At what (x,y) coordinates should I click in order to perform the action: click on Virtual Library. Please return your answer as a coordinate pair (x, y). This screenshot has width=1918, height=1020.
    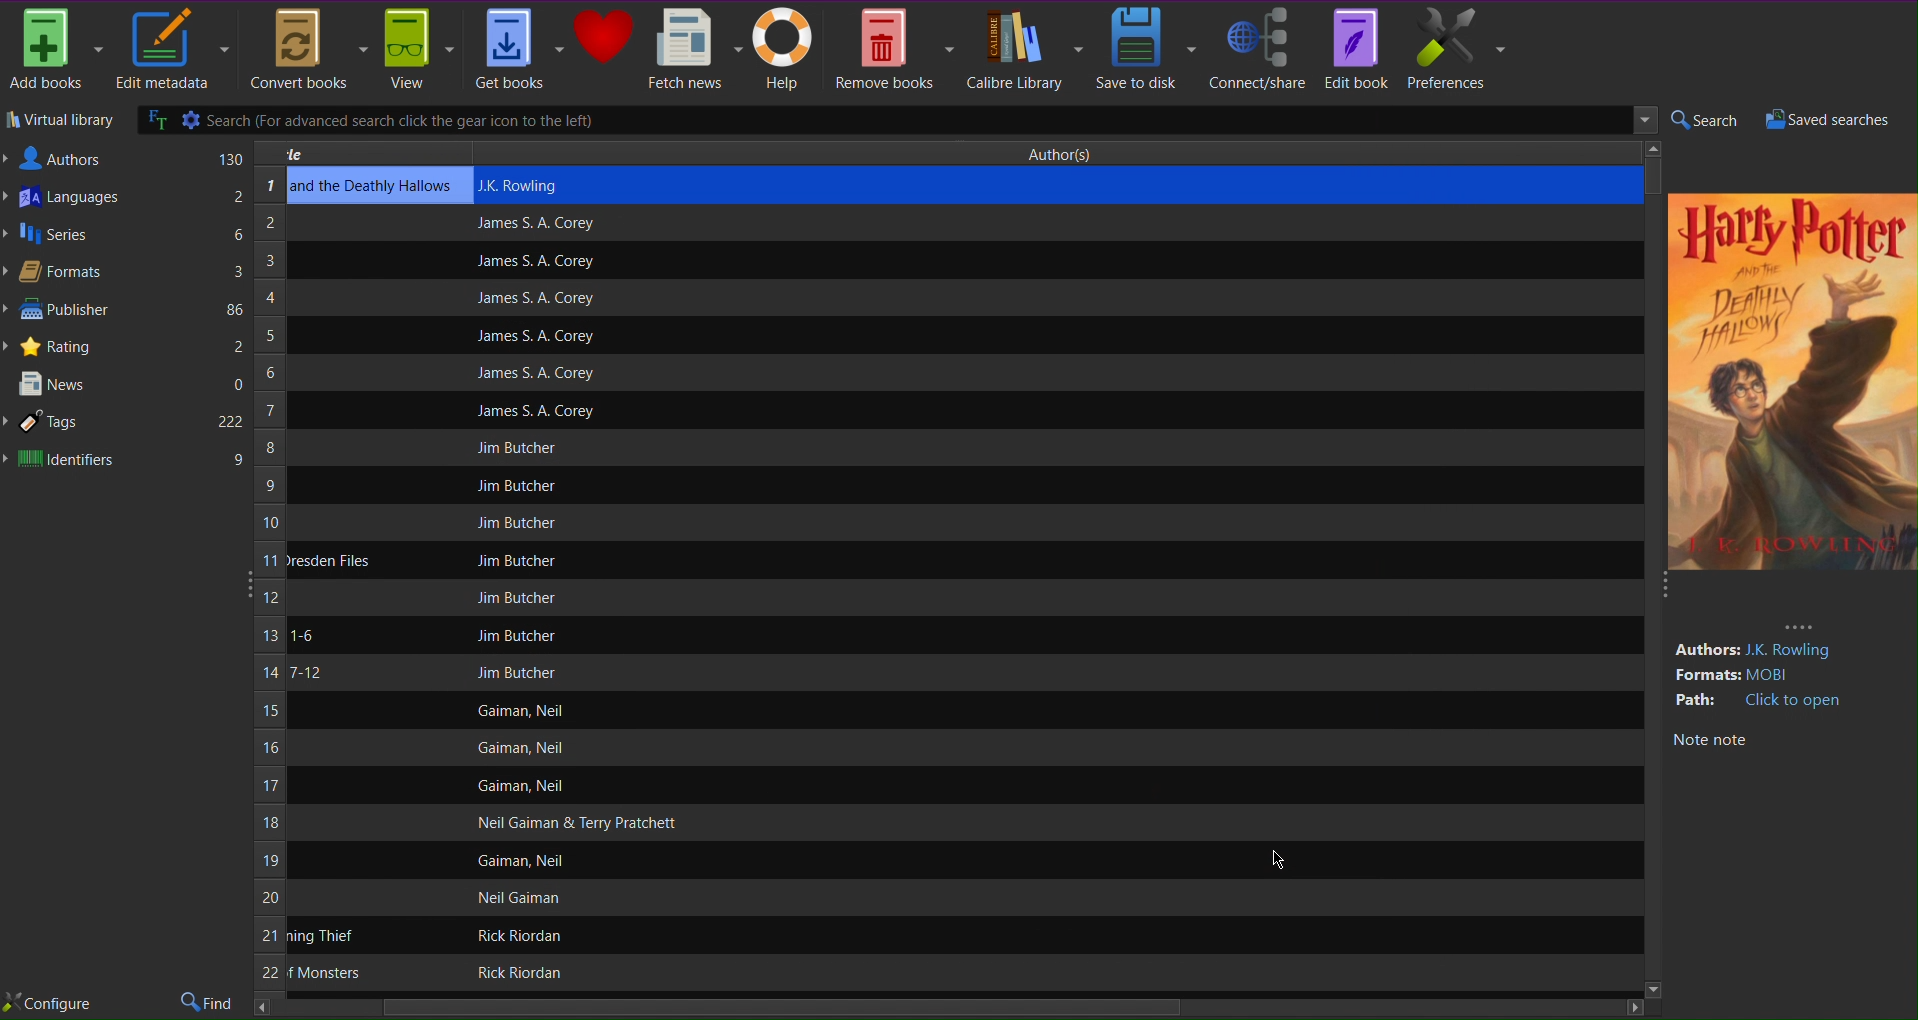
    Looking at the image, I should click on (60, 122).